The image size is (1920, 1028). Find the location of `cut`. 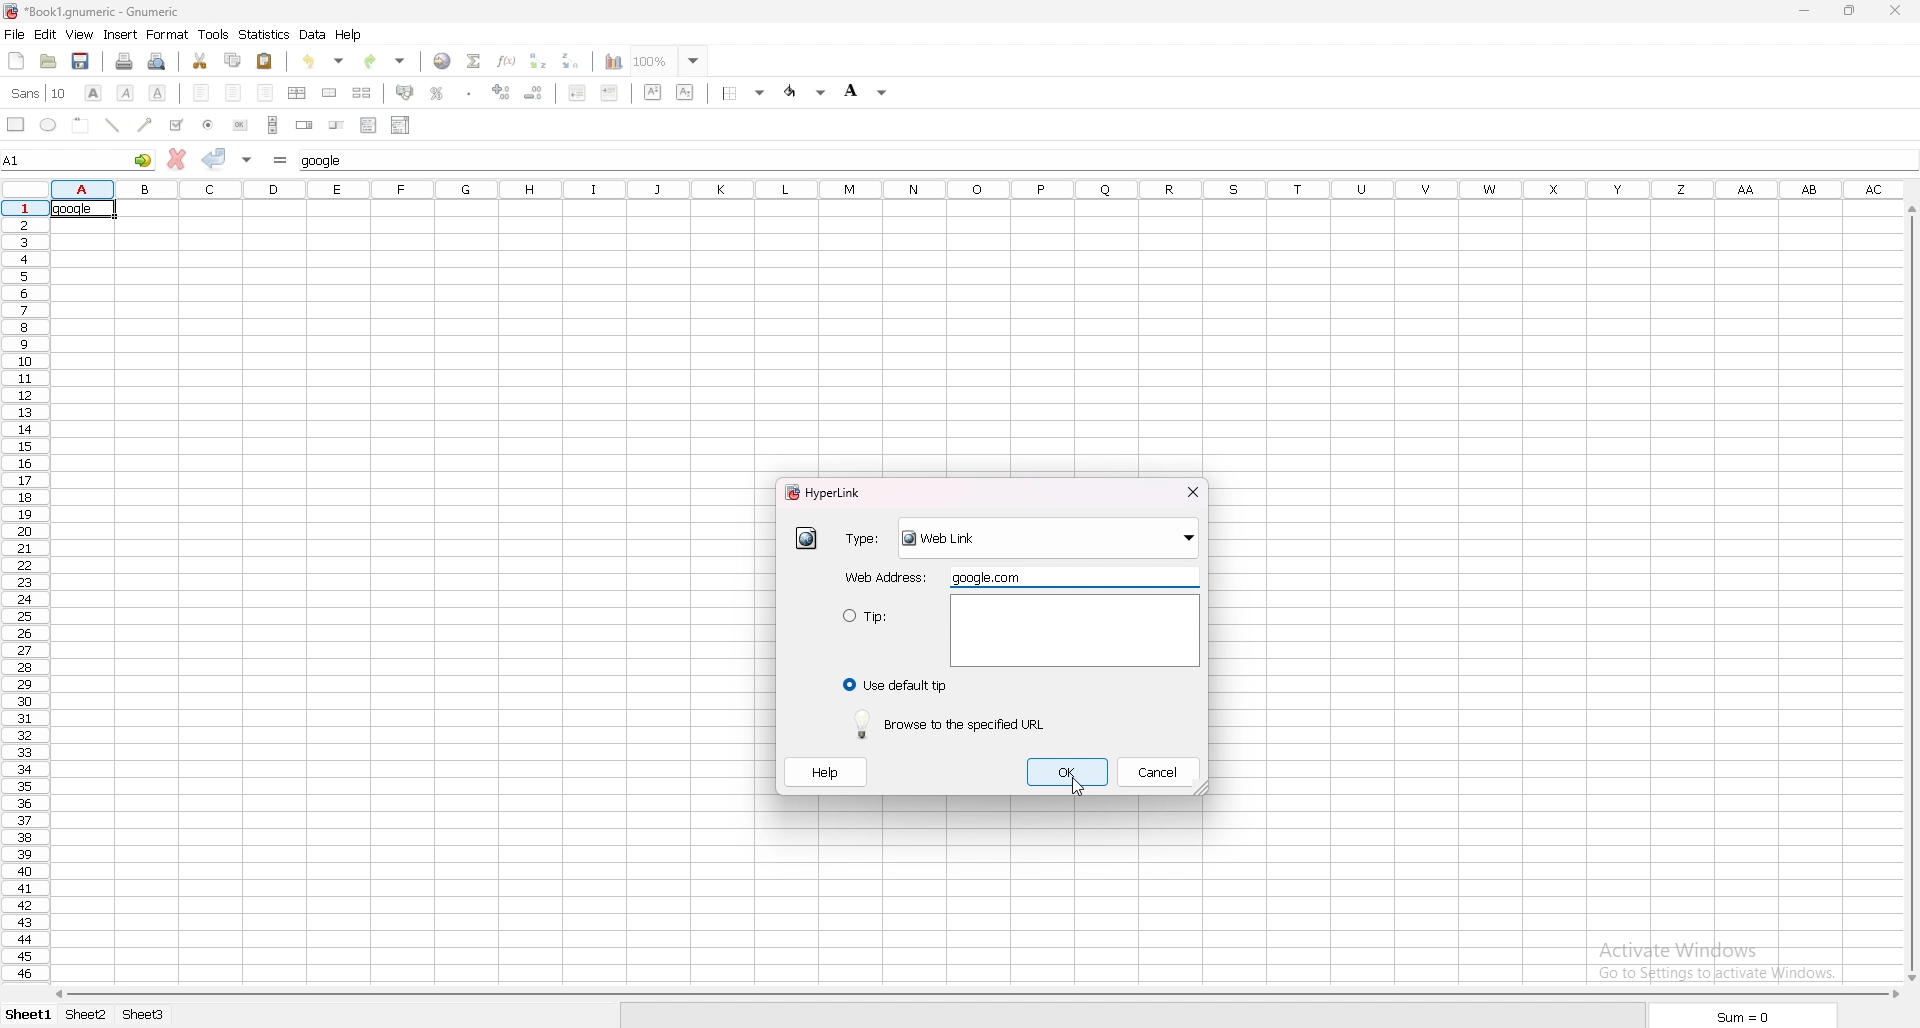

cut is located at coordinates (200, 61).